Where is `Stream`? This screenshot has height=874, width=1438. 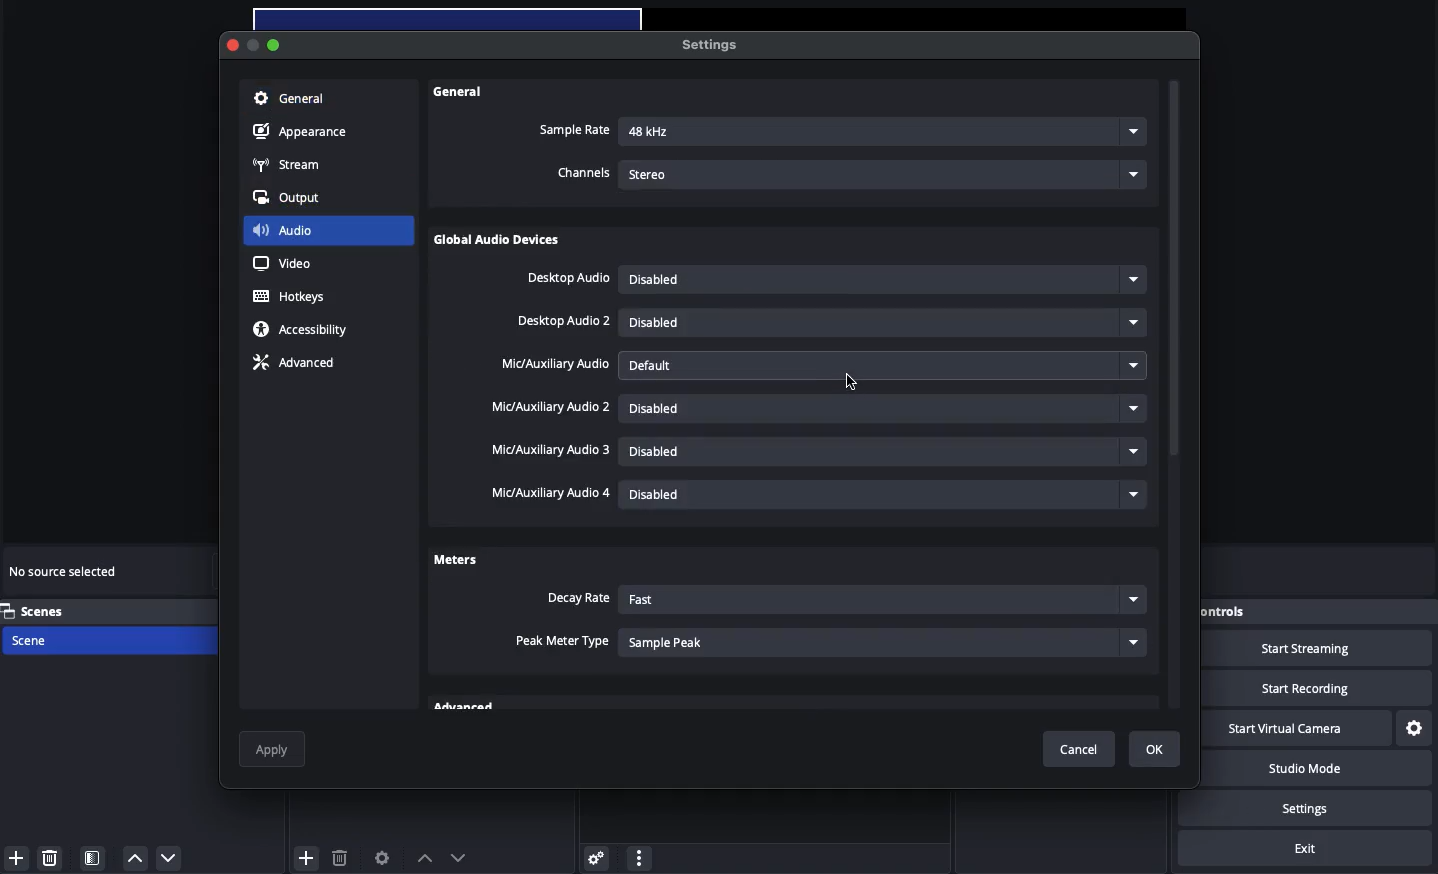
Stream is located at coordinates (288, 166).